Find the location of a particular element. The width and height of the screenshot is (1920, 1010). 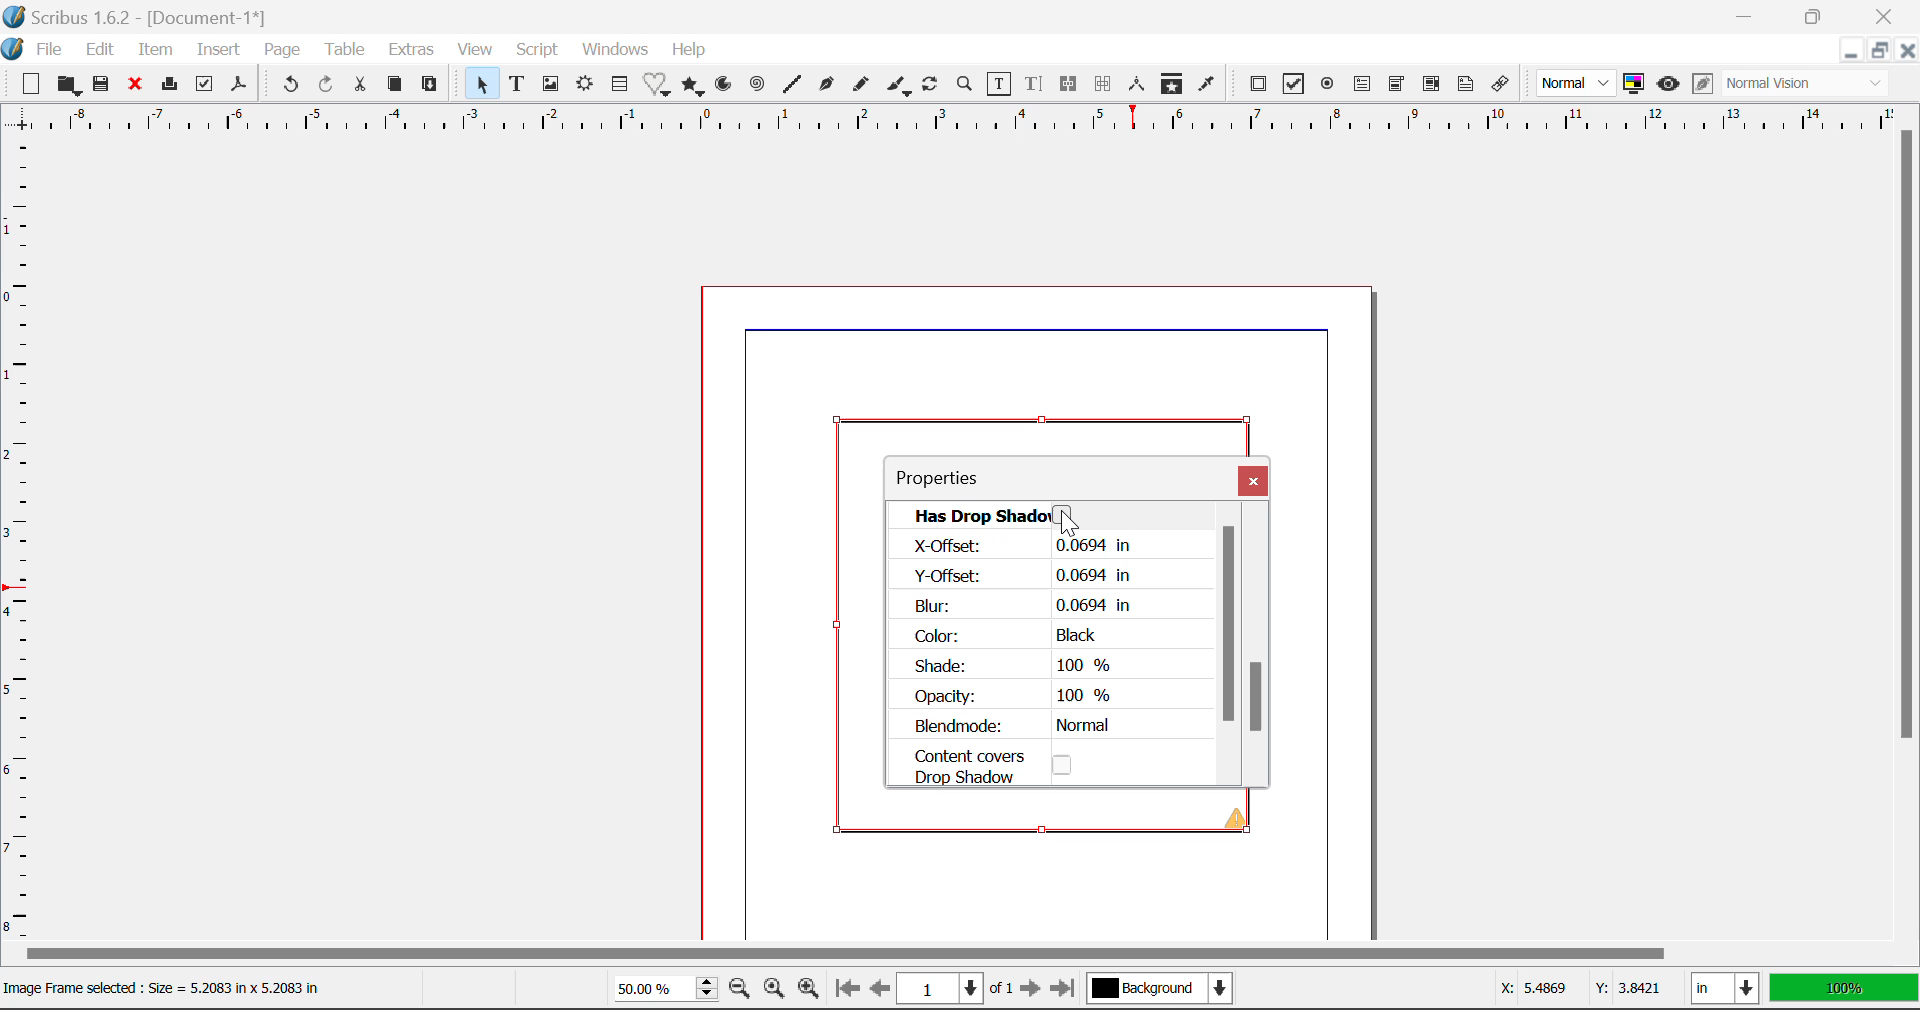

Vertical Page Margins is located at coordinates (949, 124).